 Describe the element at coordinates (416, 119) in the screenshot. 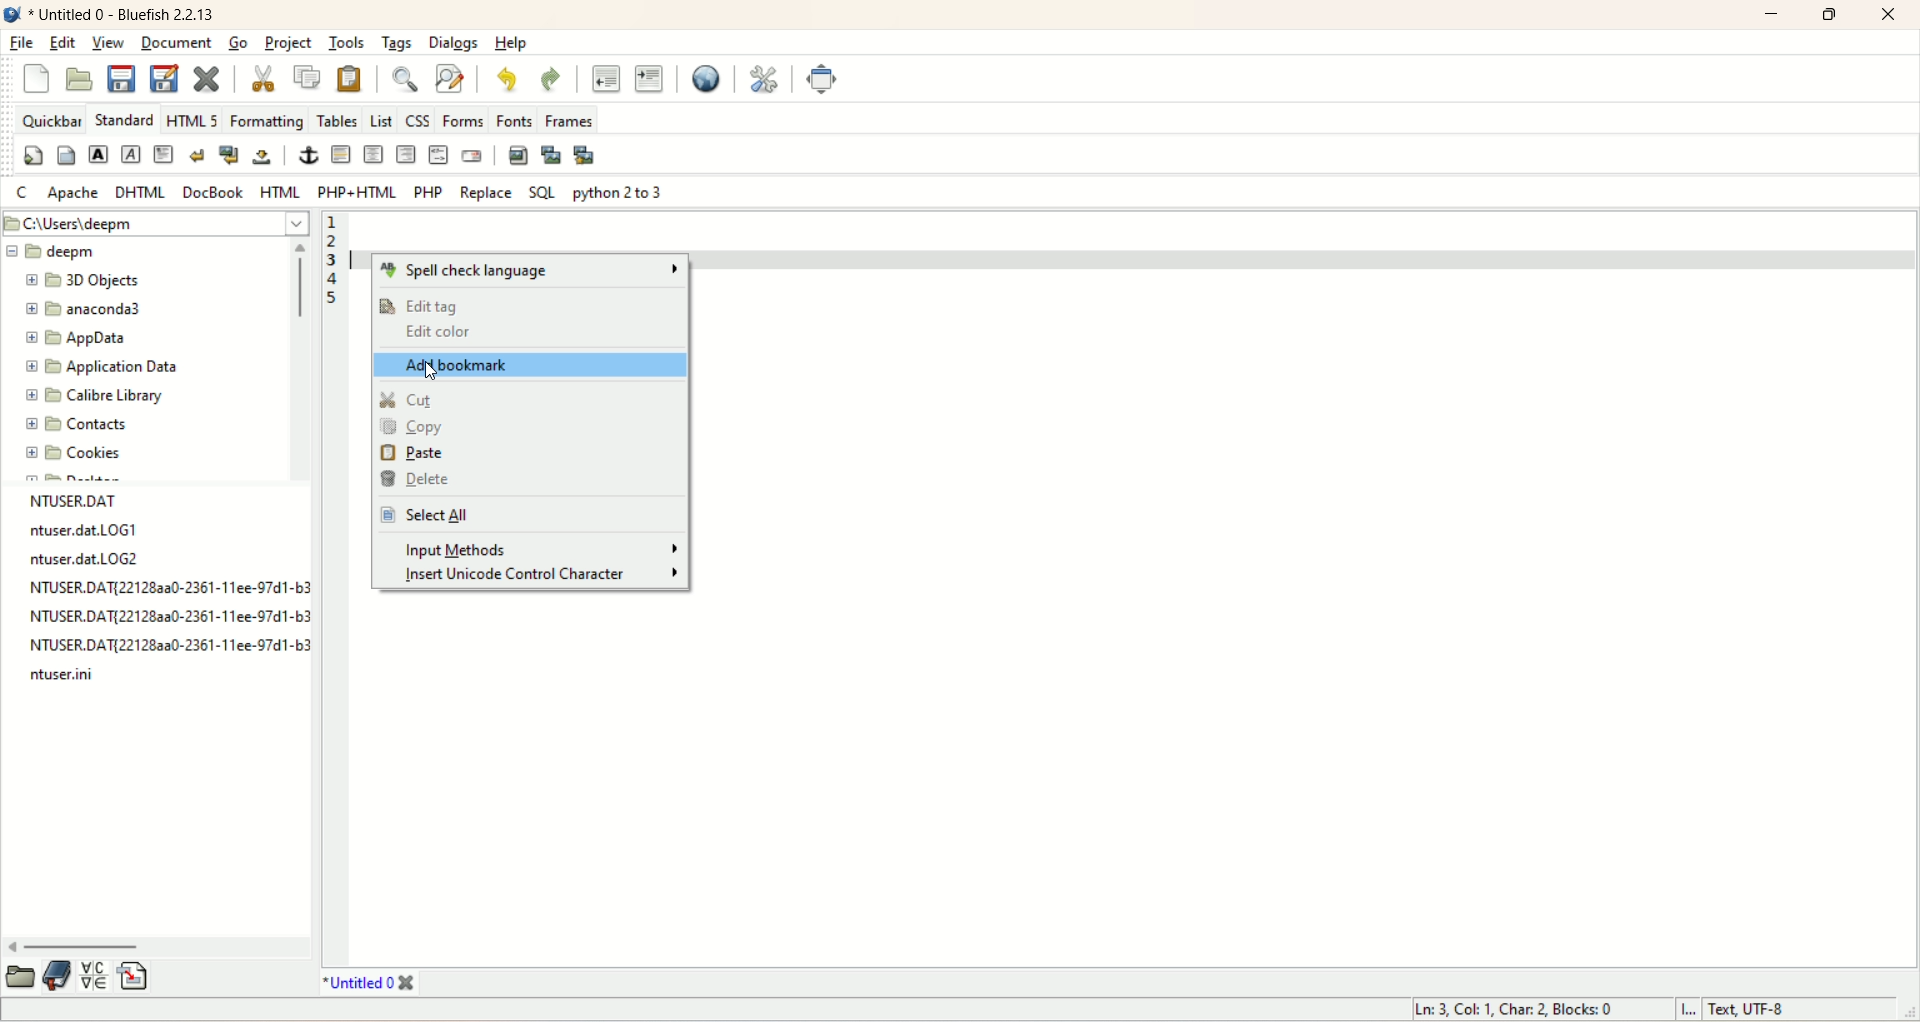

I see `CSS` at that location.